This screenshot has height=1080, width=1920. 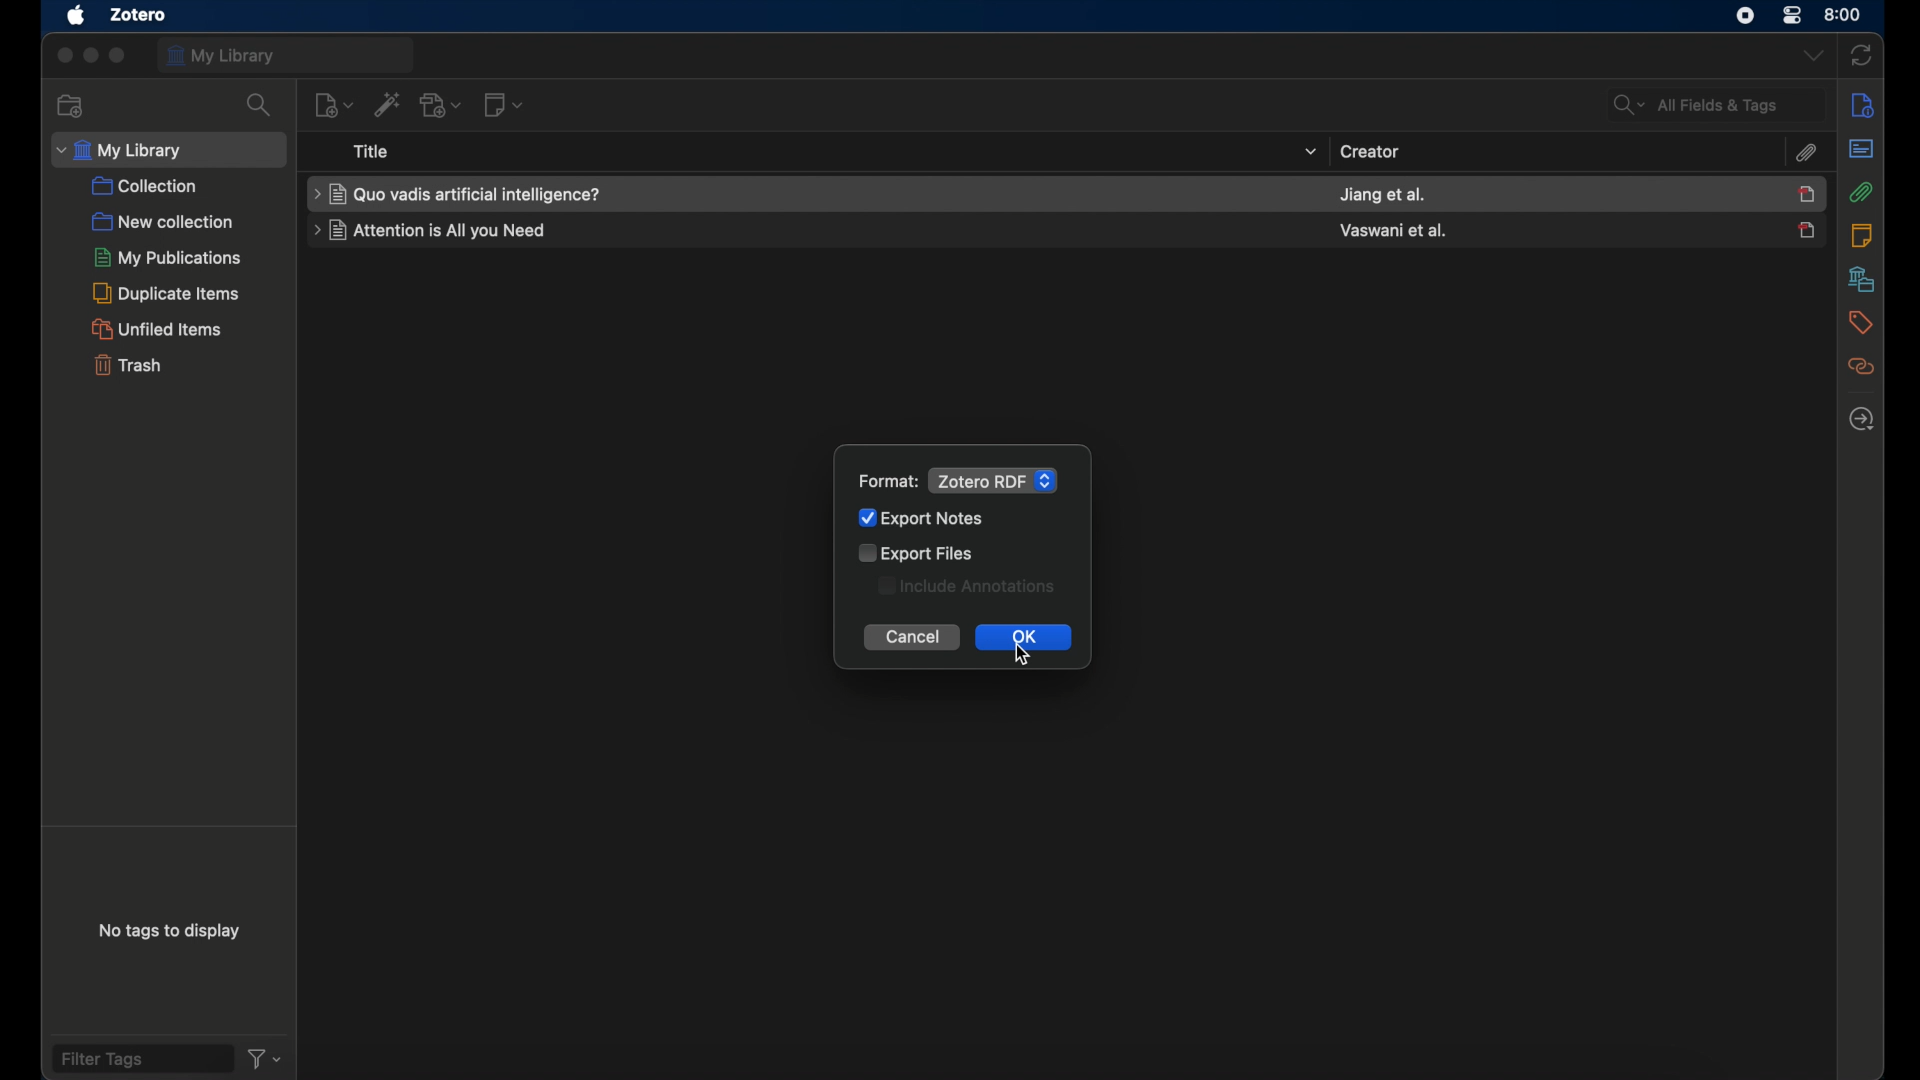 I want to click on notes, so click(x=1861, y=236).